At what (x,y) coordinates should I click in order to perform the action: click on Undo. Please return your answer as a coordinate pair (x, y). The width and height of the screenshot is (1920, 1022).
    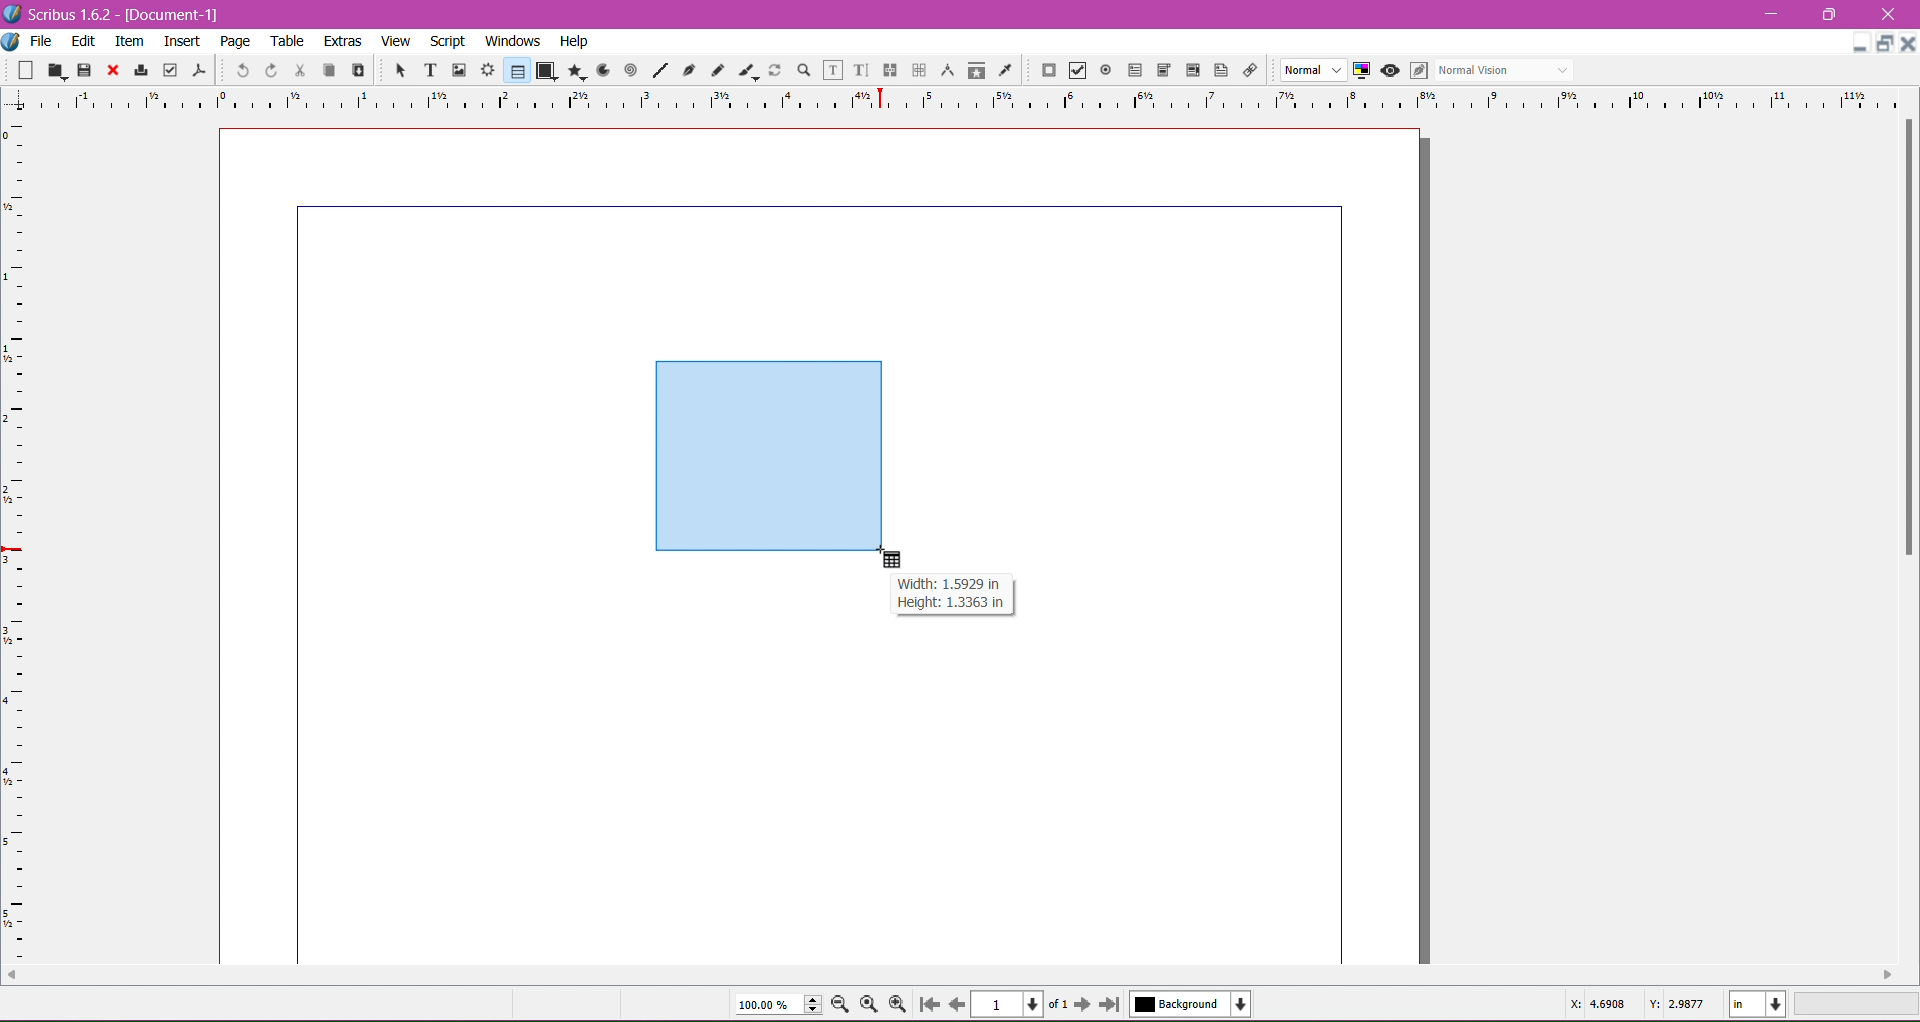
    Looking at the image, I should click on (240, 69).